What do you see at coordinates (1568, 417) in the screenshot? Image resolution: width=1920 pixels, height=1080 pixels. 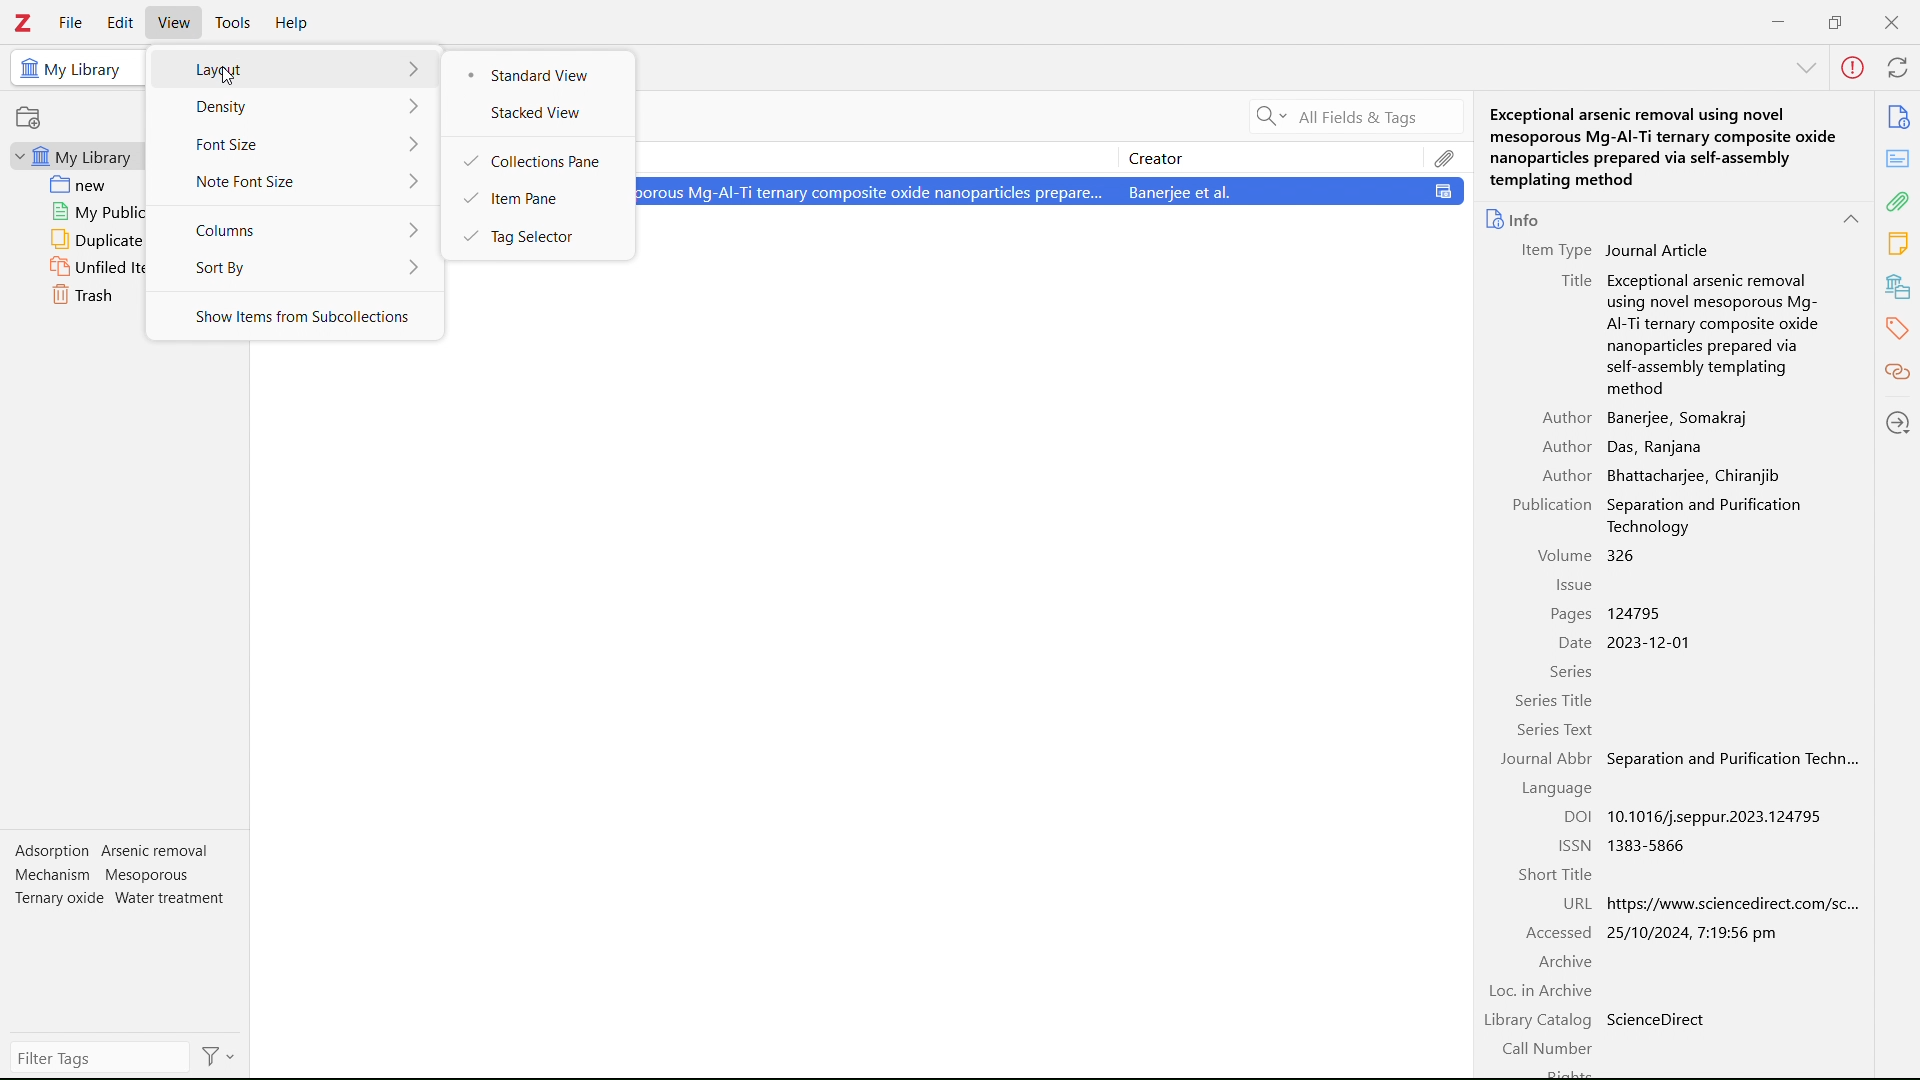 I see `Author` at bounding box center [1568, 417].